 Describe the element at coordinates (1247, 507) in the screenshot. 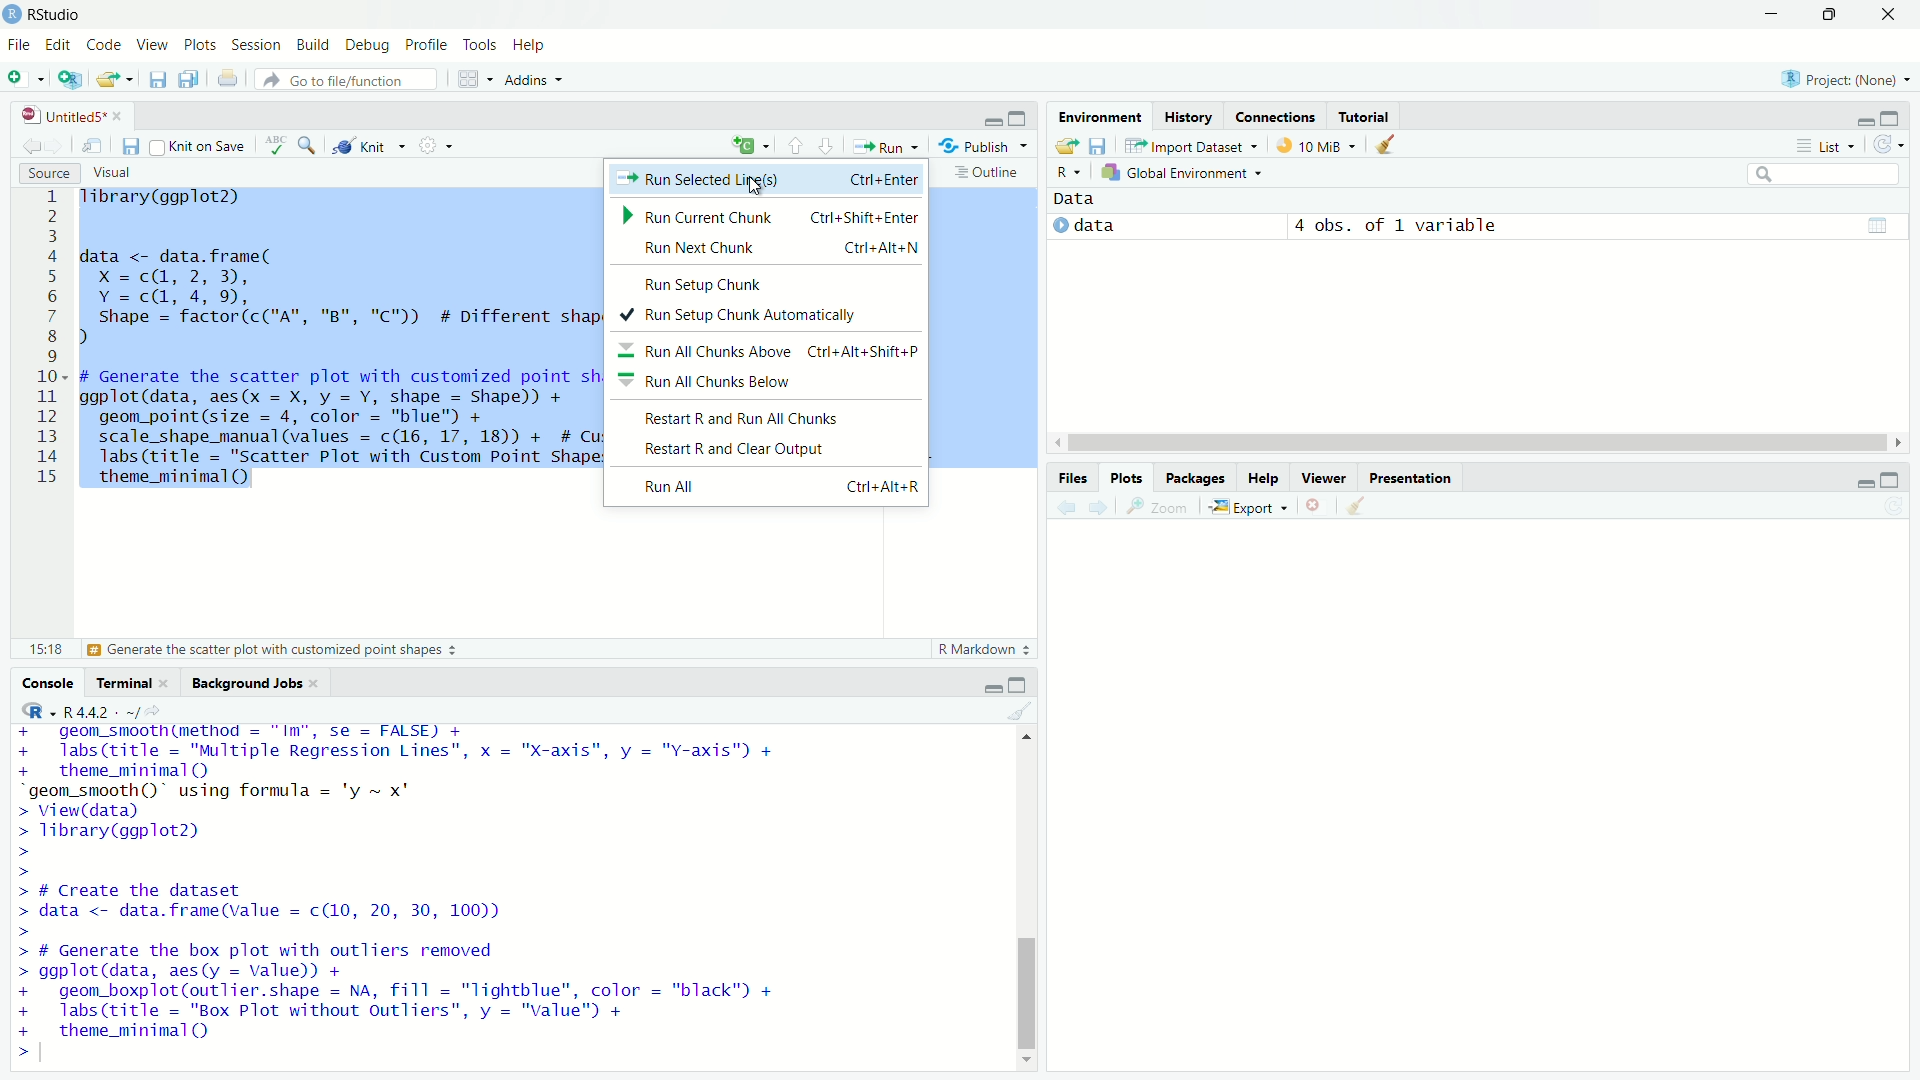

I see `Export` at that location.